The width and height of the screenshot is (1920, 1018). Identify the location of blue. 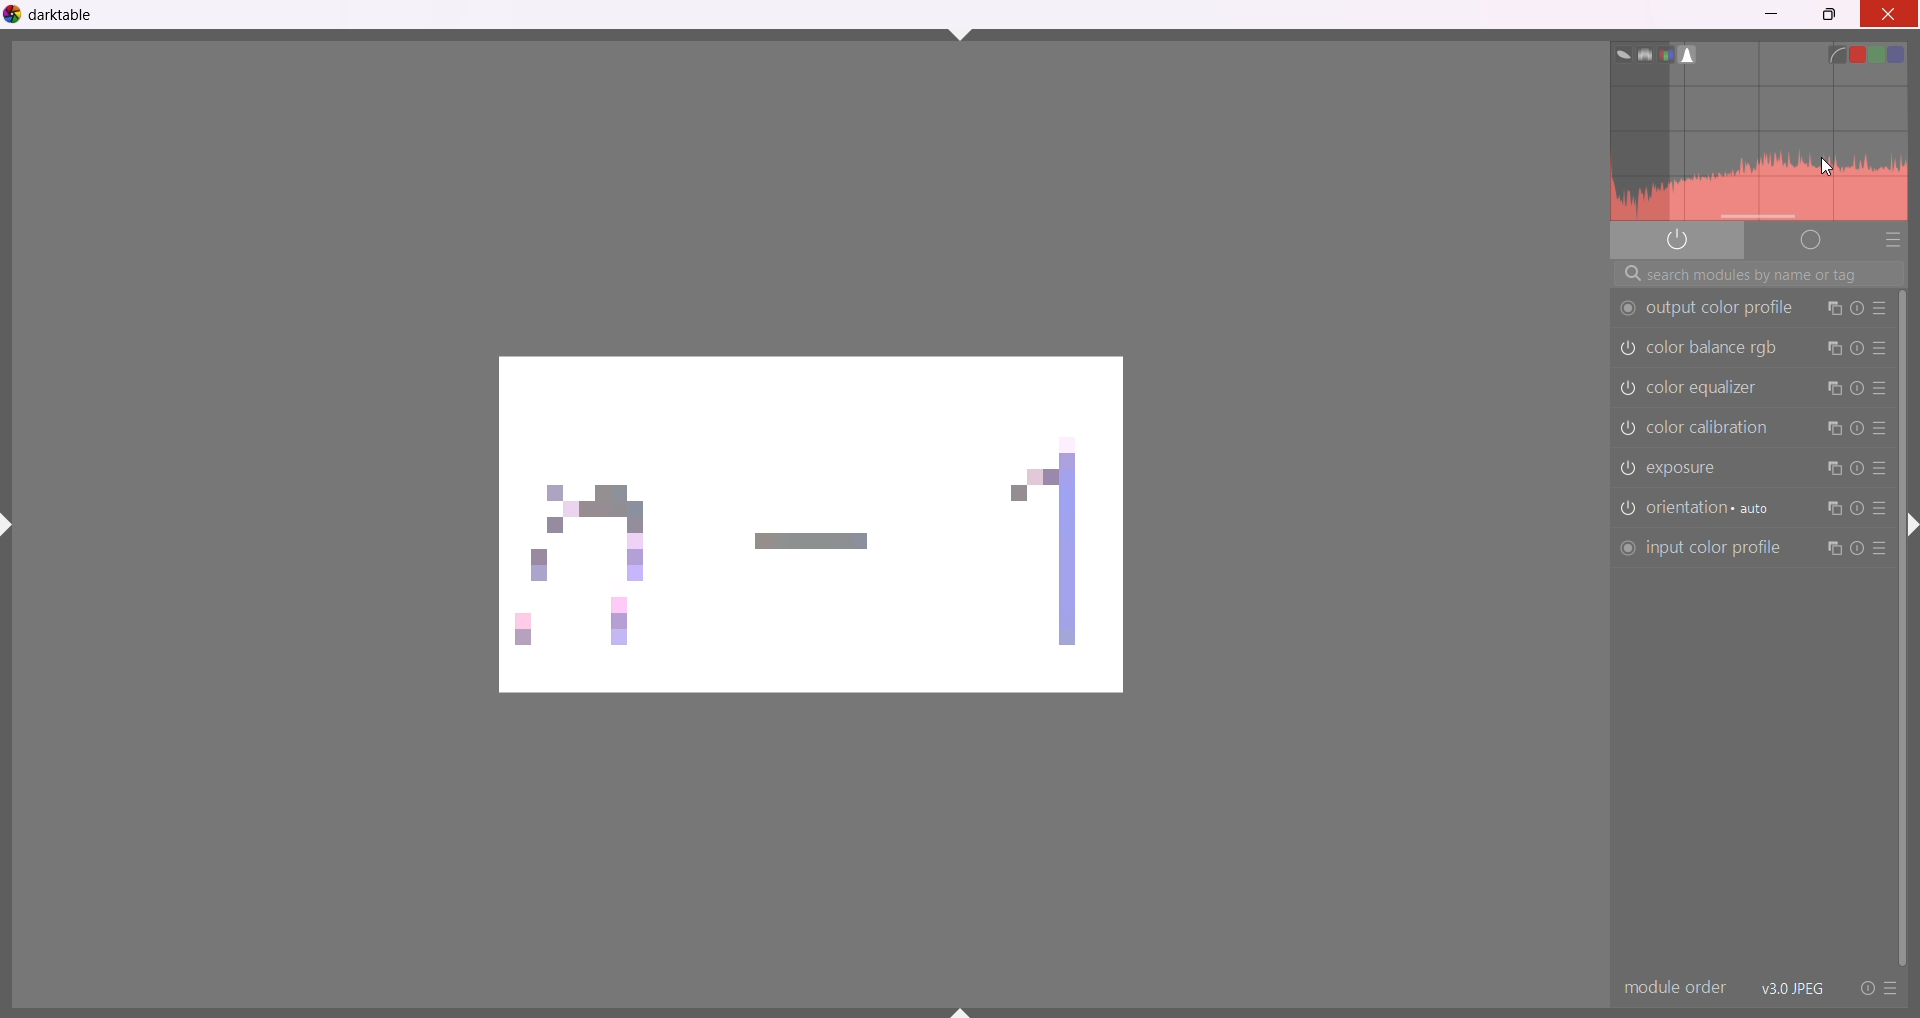
(1910, 52).